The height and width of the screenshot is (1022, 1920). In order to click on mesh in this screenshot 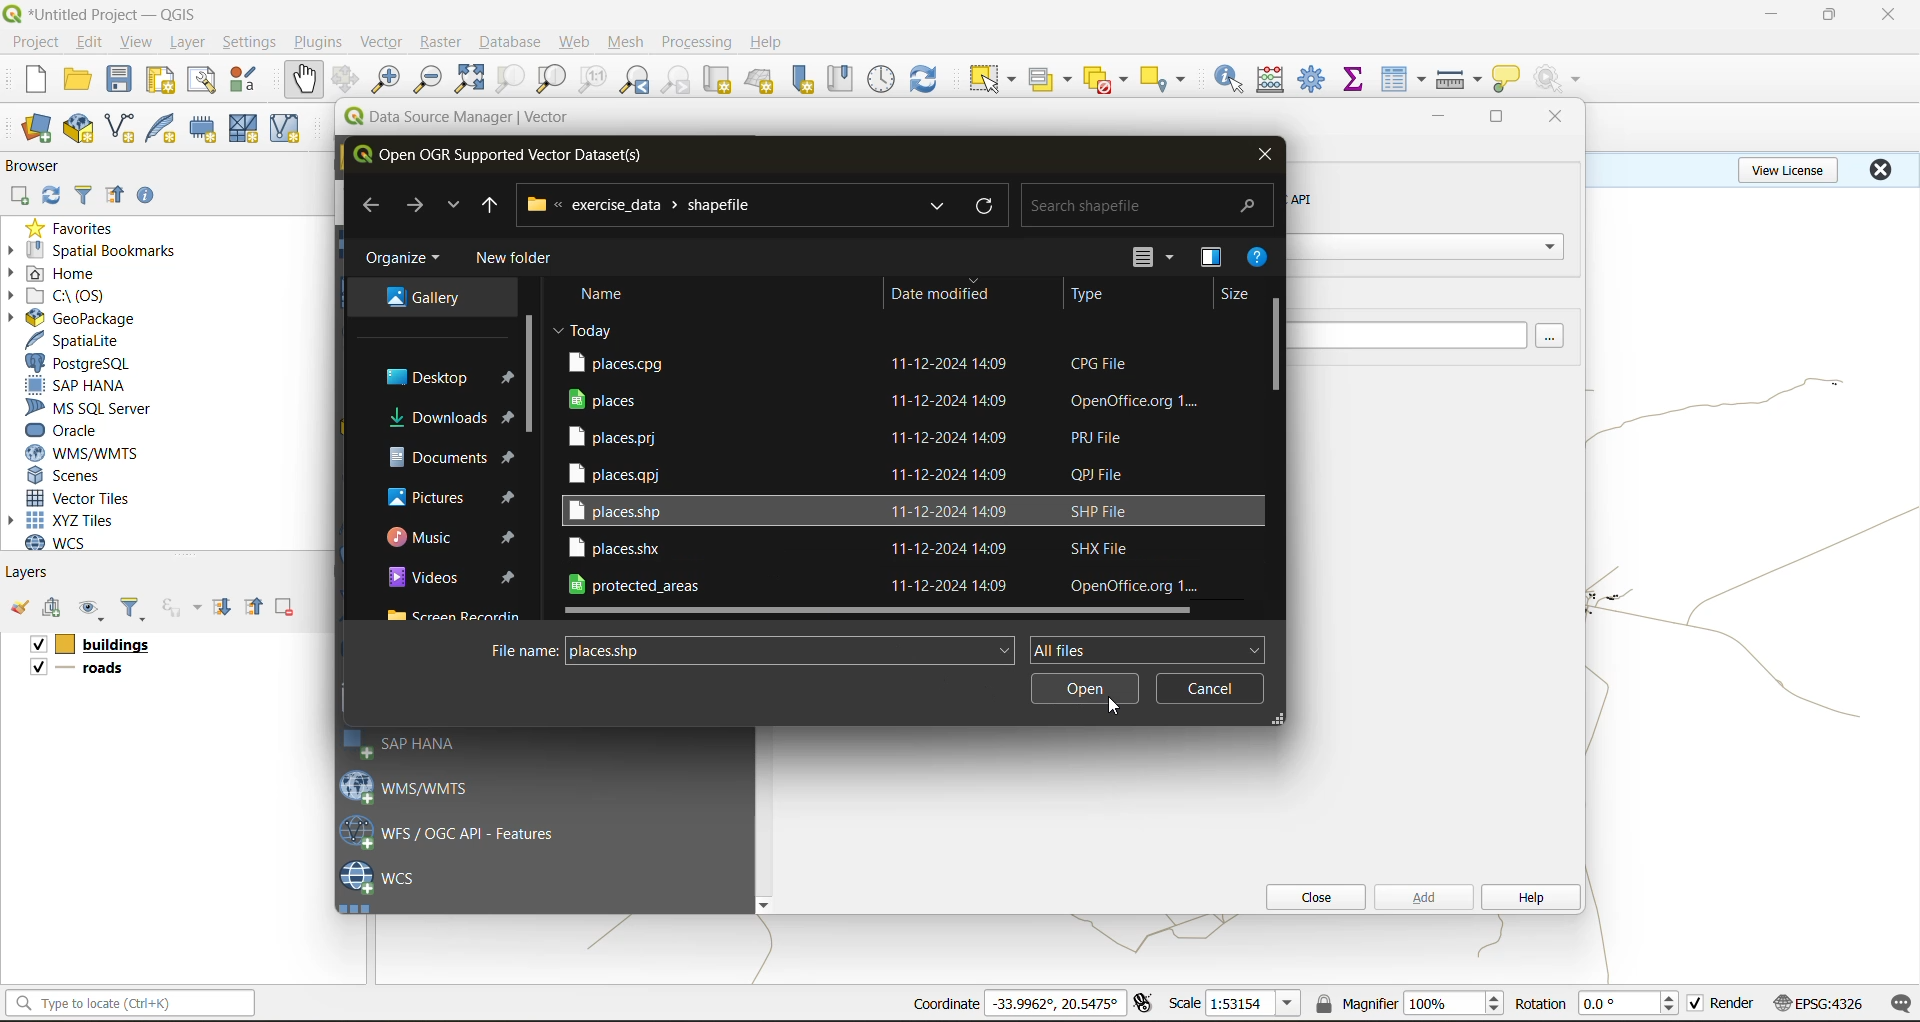, I will do `click(628, 44)`.